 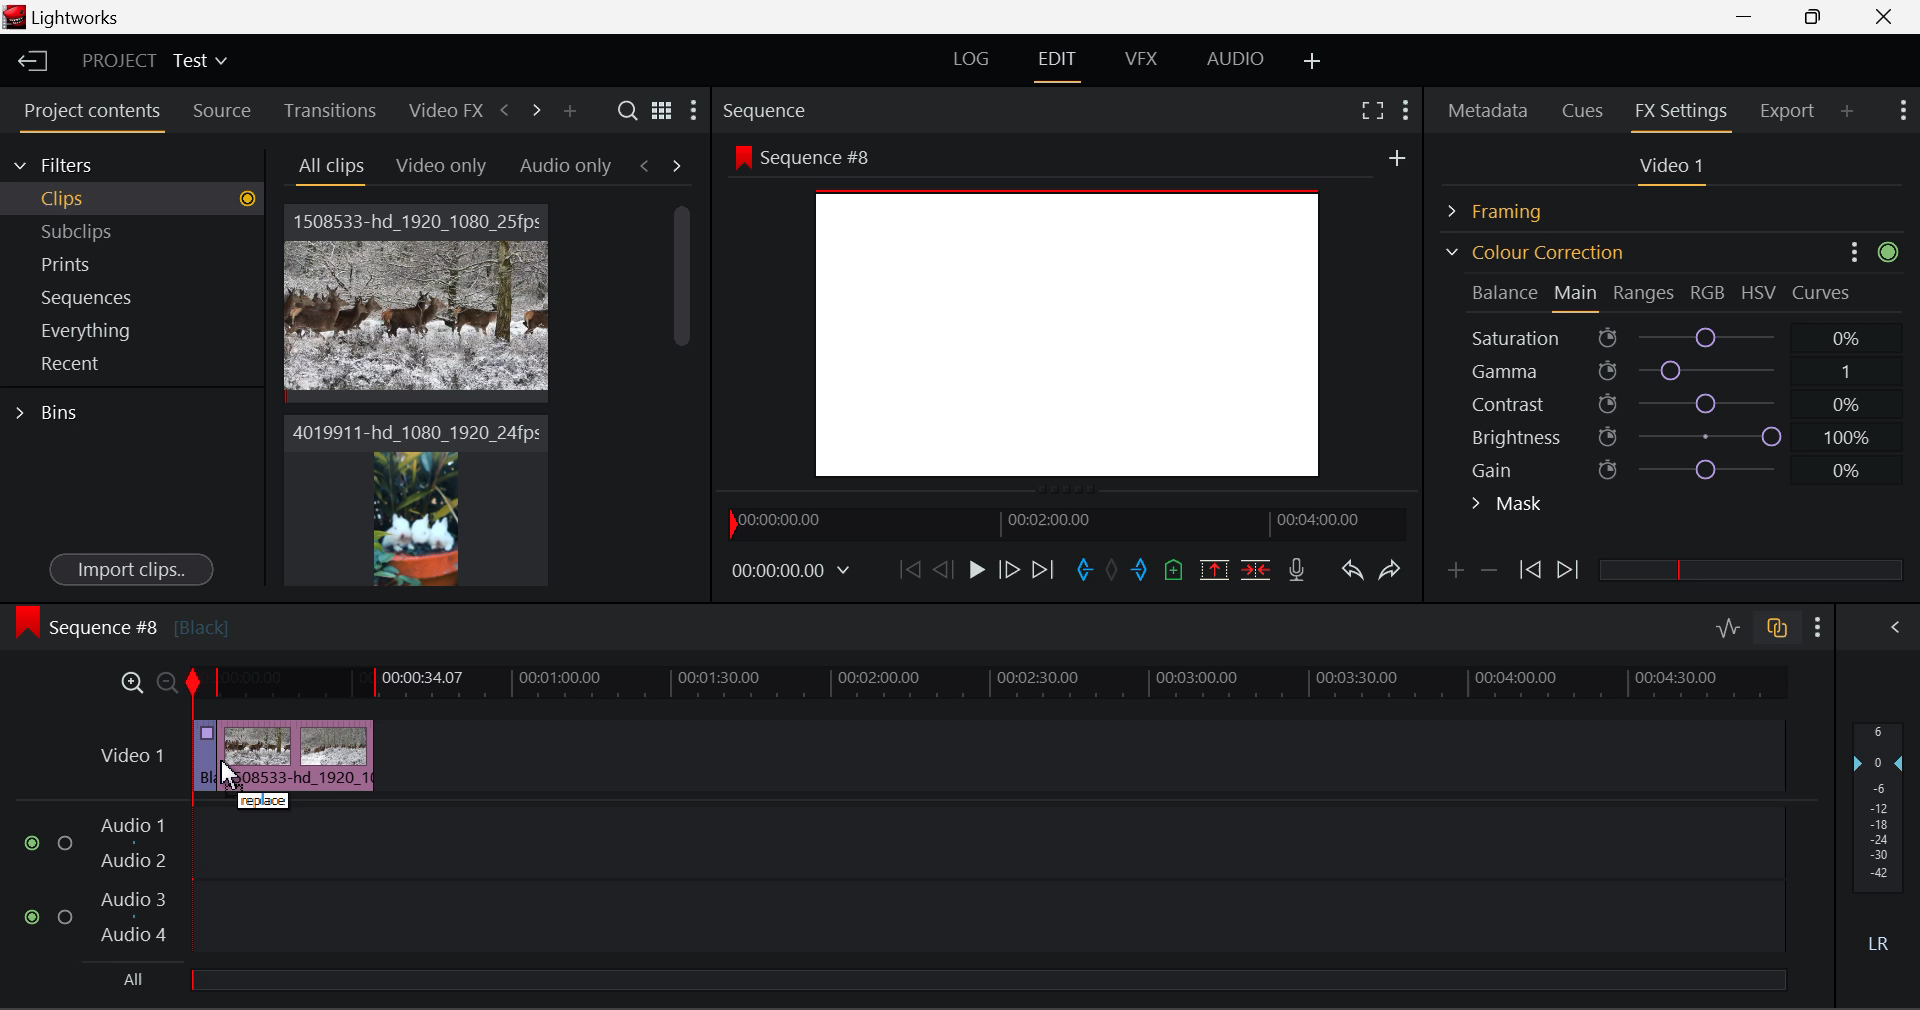 What do you see at coordinates (1086, 571) in the screenshot?
I see `Mark In` at bounding box center [1086, 571].